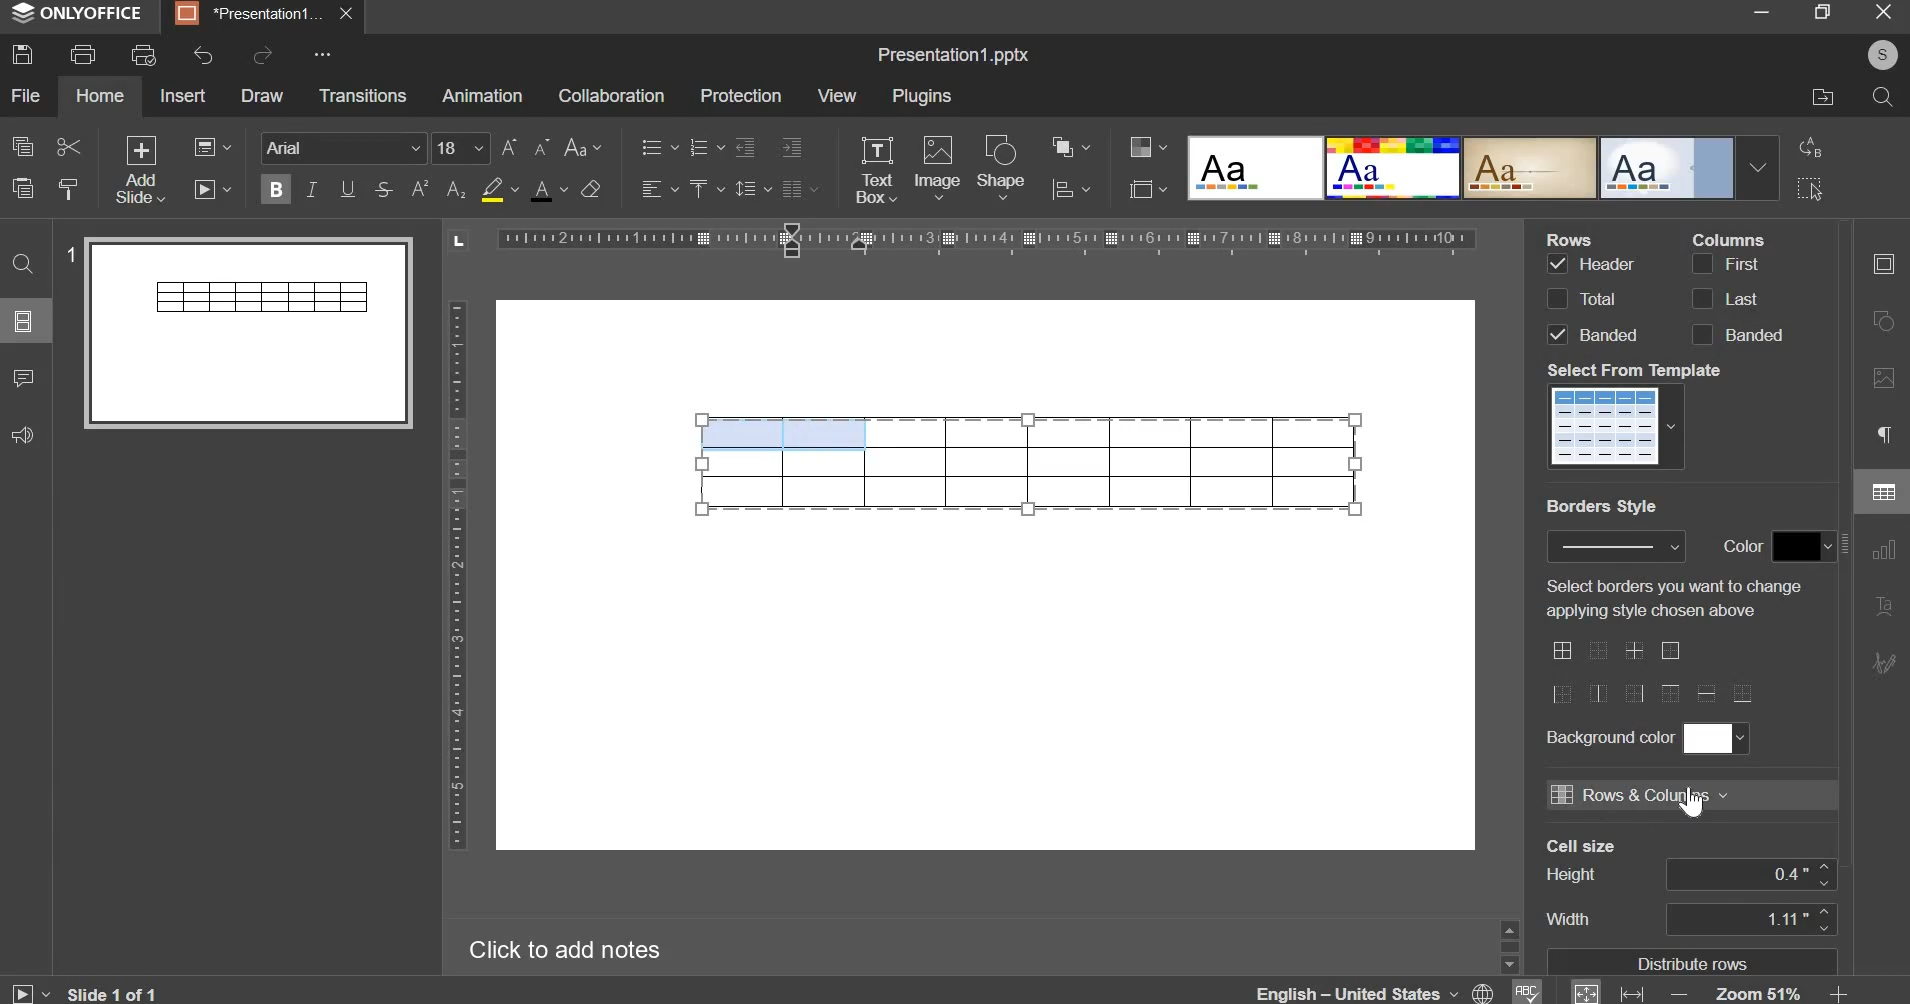 The width and height of the screenshot is (1910, 1004). I want to click on comments, so click(23, 378).